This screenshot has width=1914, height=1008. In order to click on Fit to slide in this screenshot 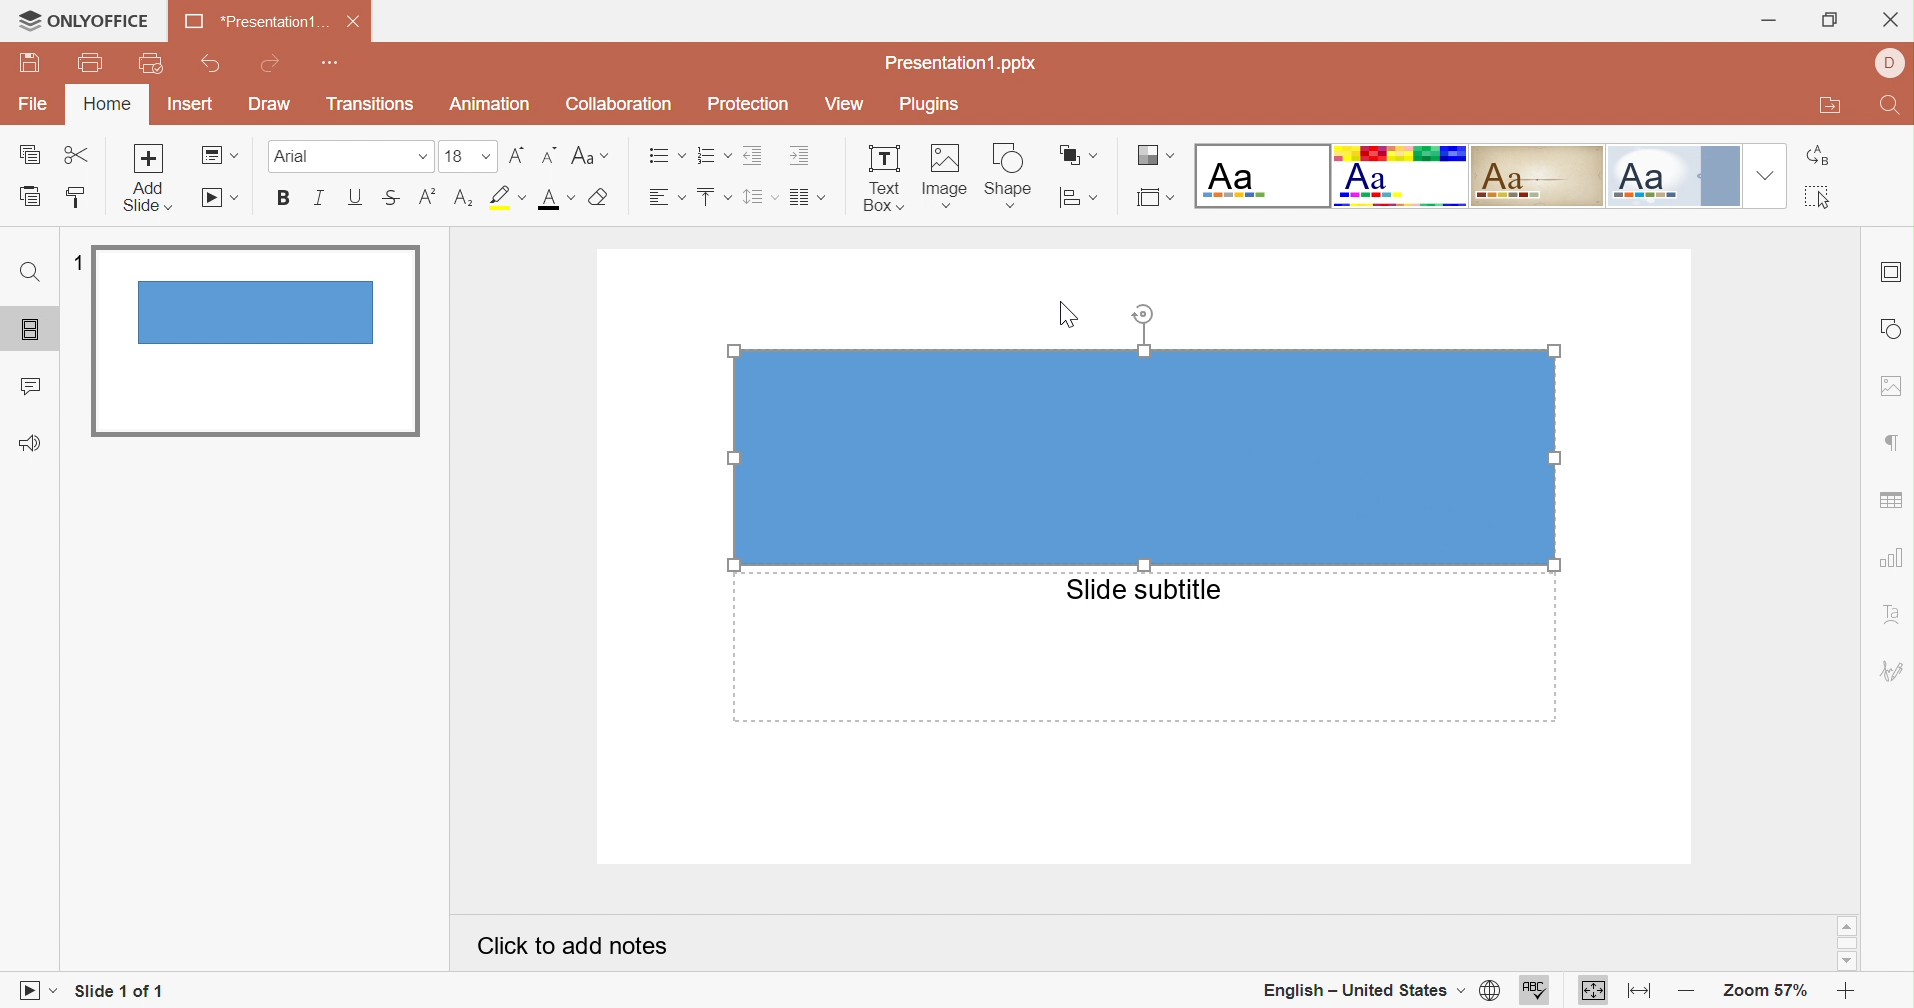, I will do `click(1595, 994)`.